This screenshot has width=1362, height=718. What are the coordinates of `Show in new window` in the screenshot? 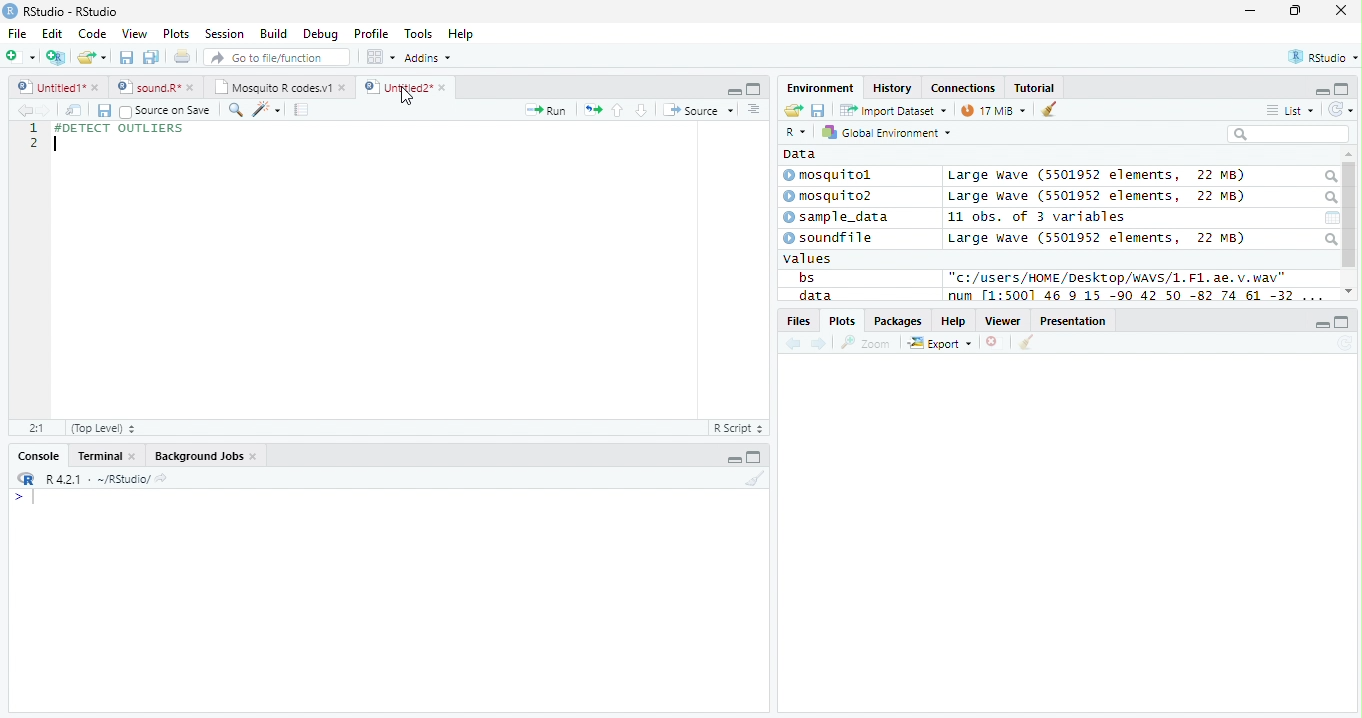 It's located at (74, 111).